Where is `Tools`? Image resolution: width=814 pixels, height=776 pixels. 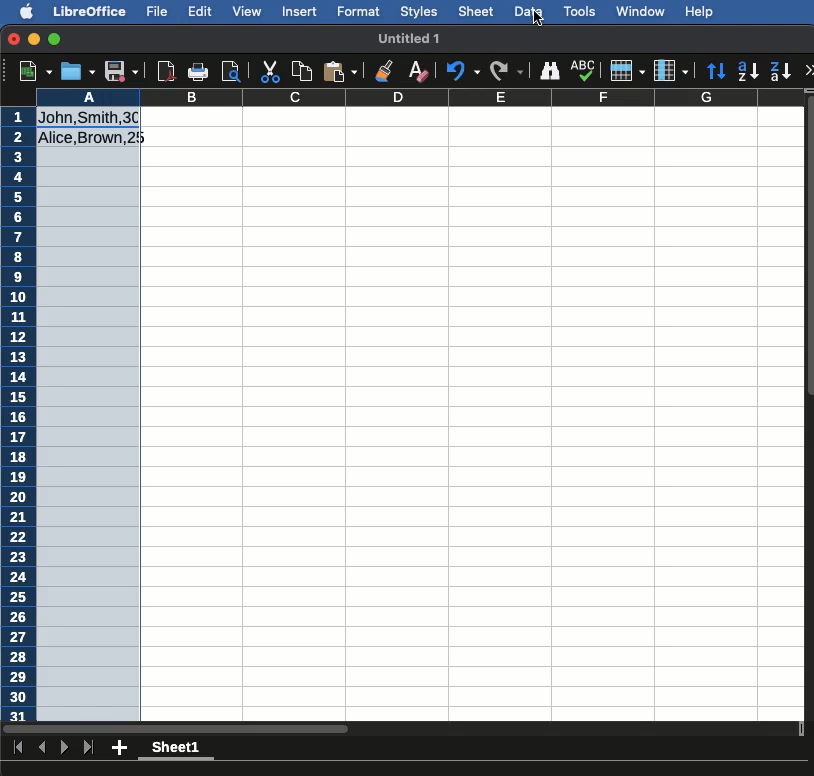
Tools is located at coordinates (581, 12).